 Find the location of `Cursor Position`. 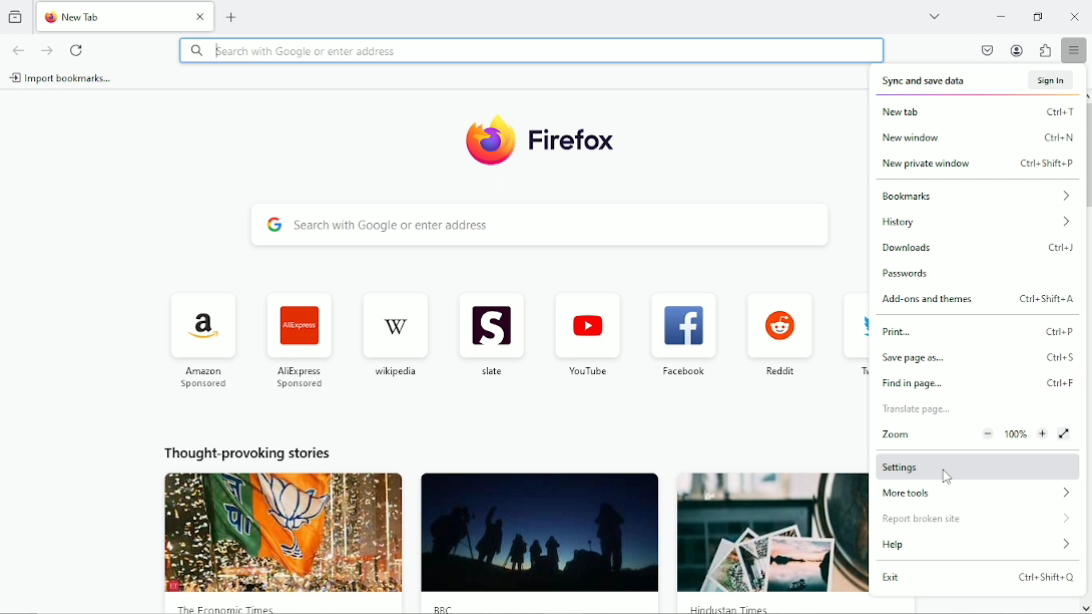

Cursor Position is located at coordinates (946, 475).